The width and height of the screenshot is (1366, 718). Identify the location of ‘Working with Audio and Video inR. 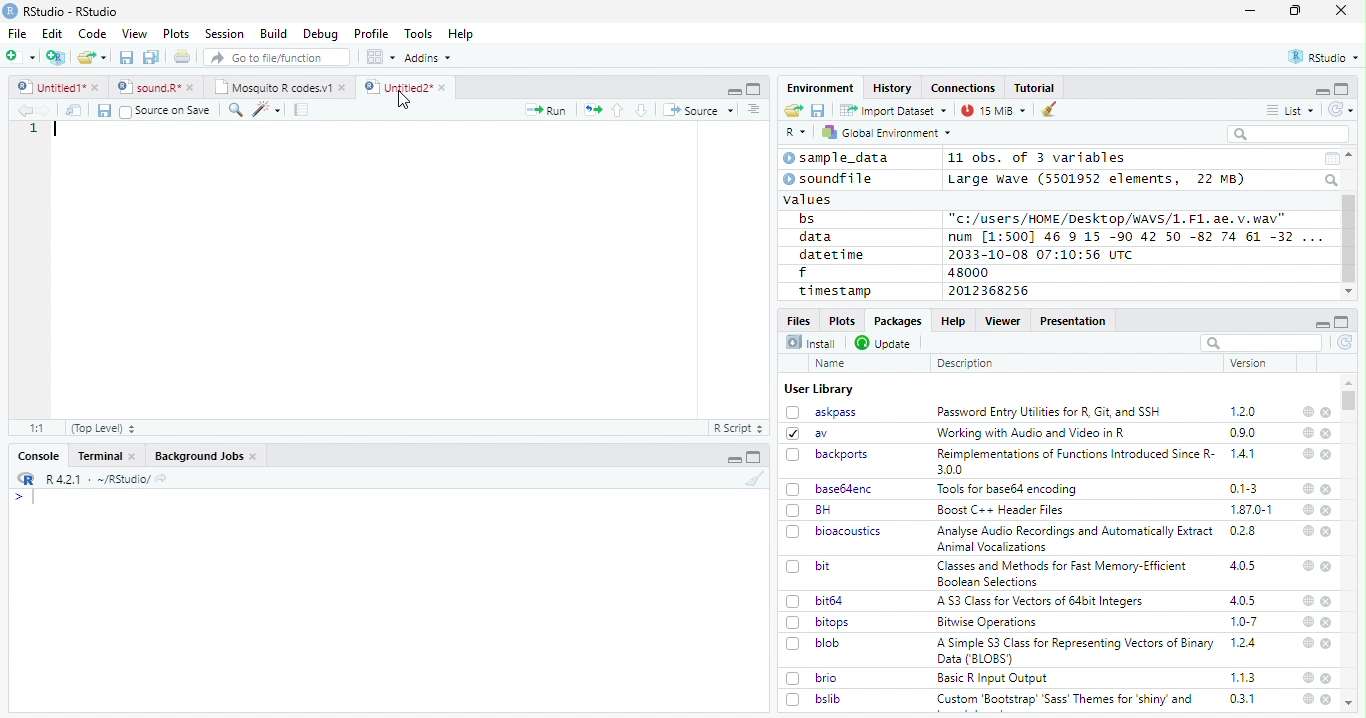
(1033, 433).